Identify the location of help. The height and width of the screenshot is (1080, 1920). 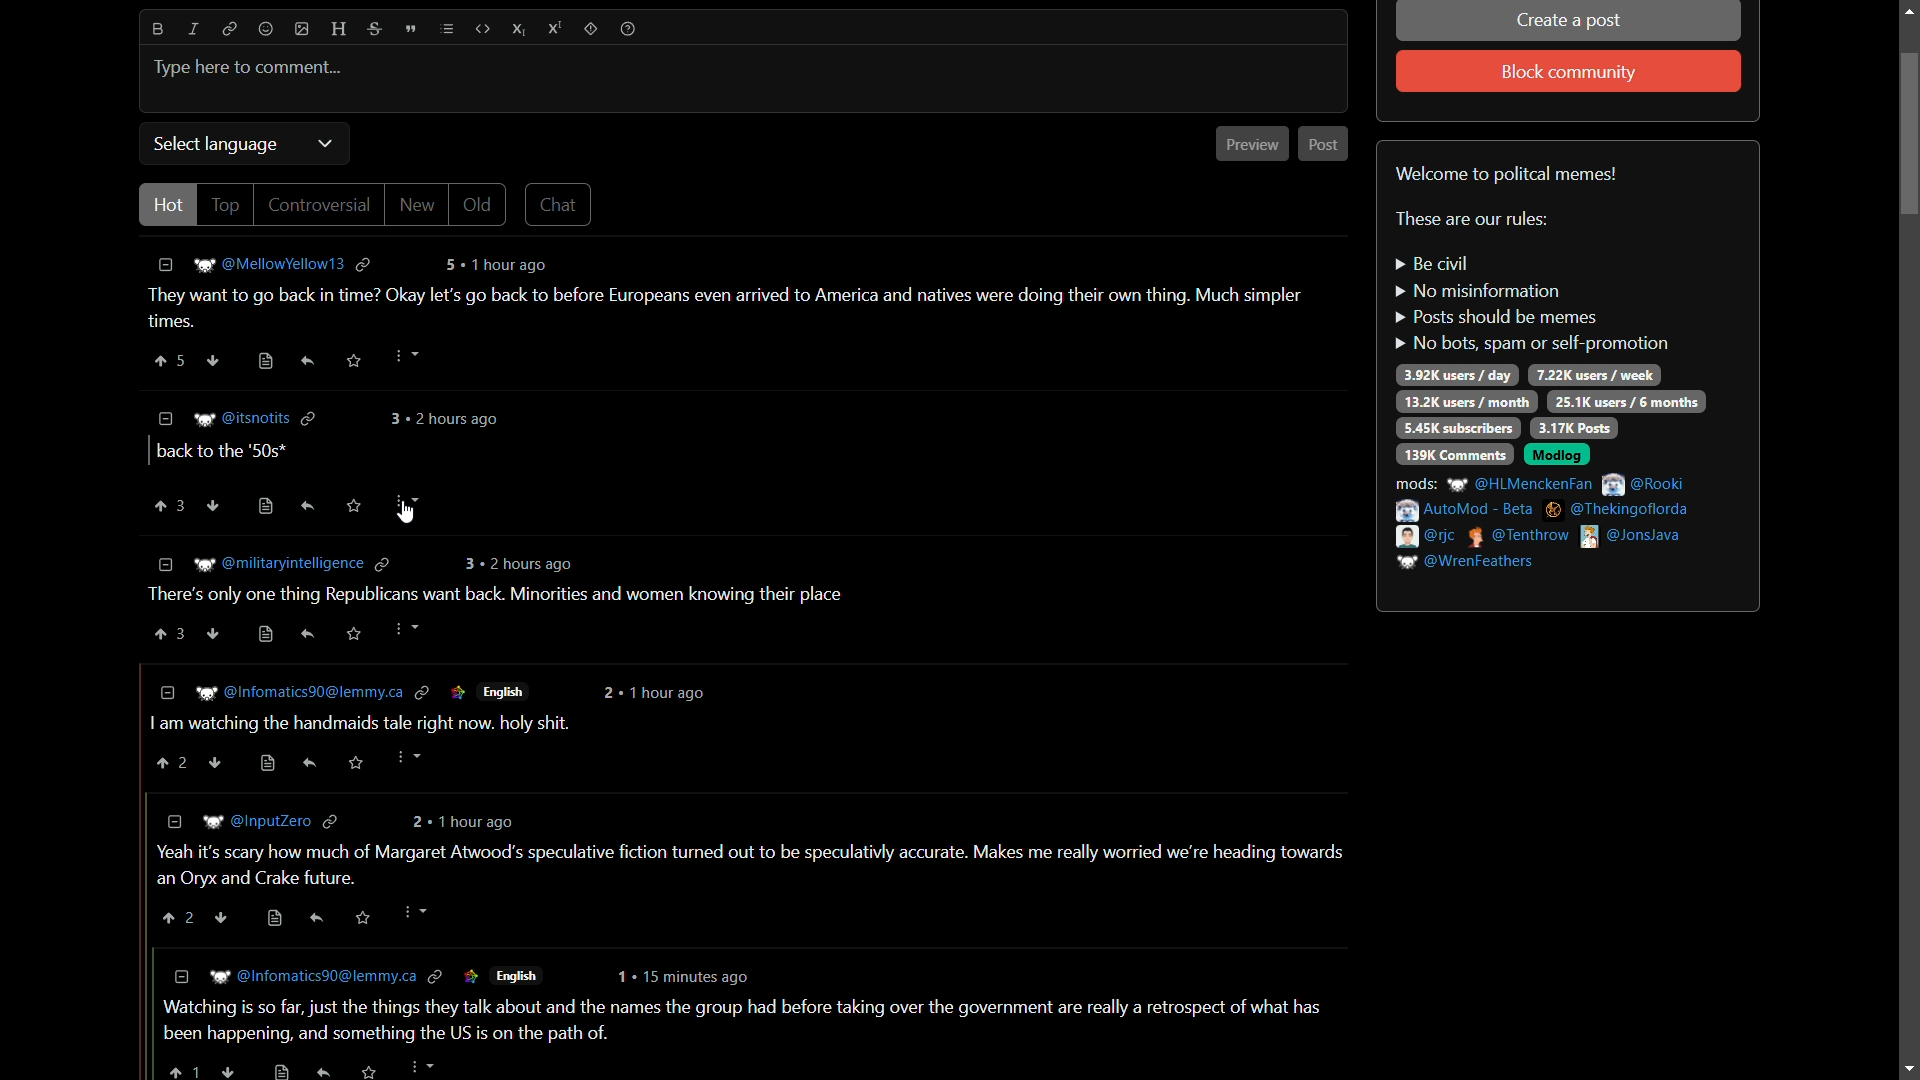
(628, 29).